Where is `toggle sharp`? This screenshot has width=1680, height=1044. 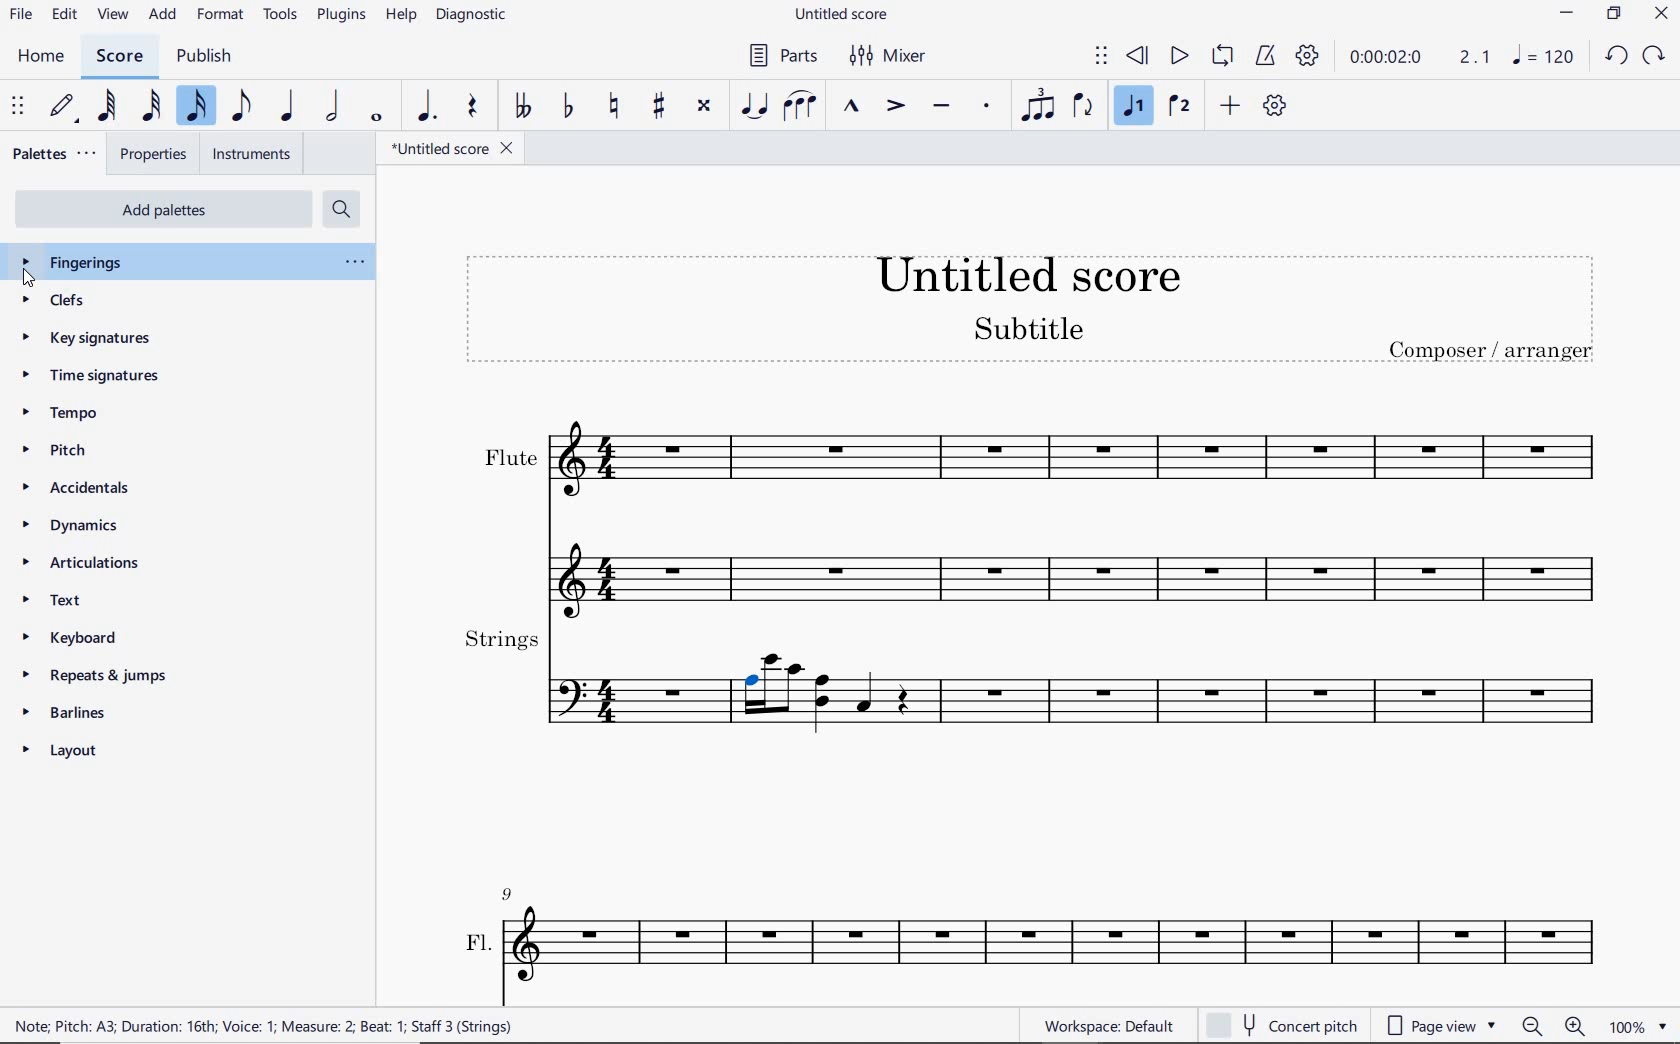 toggle sharp is located at coordinates (658, 106).